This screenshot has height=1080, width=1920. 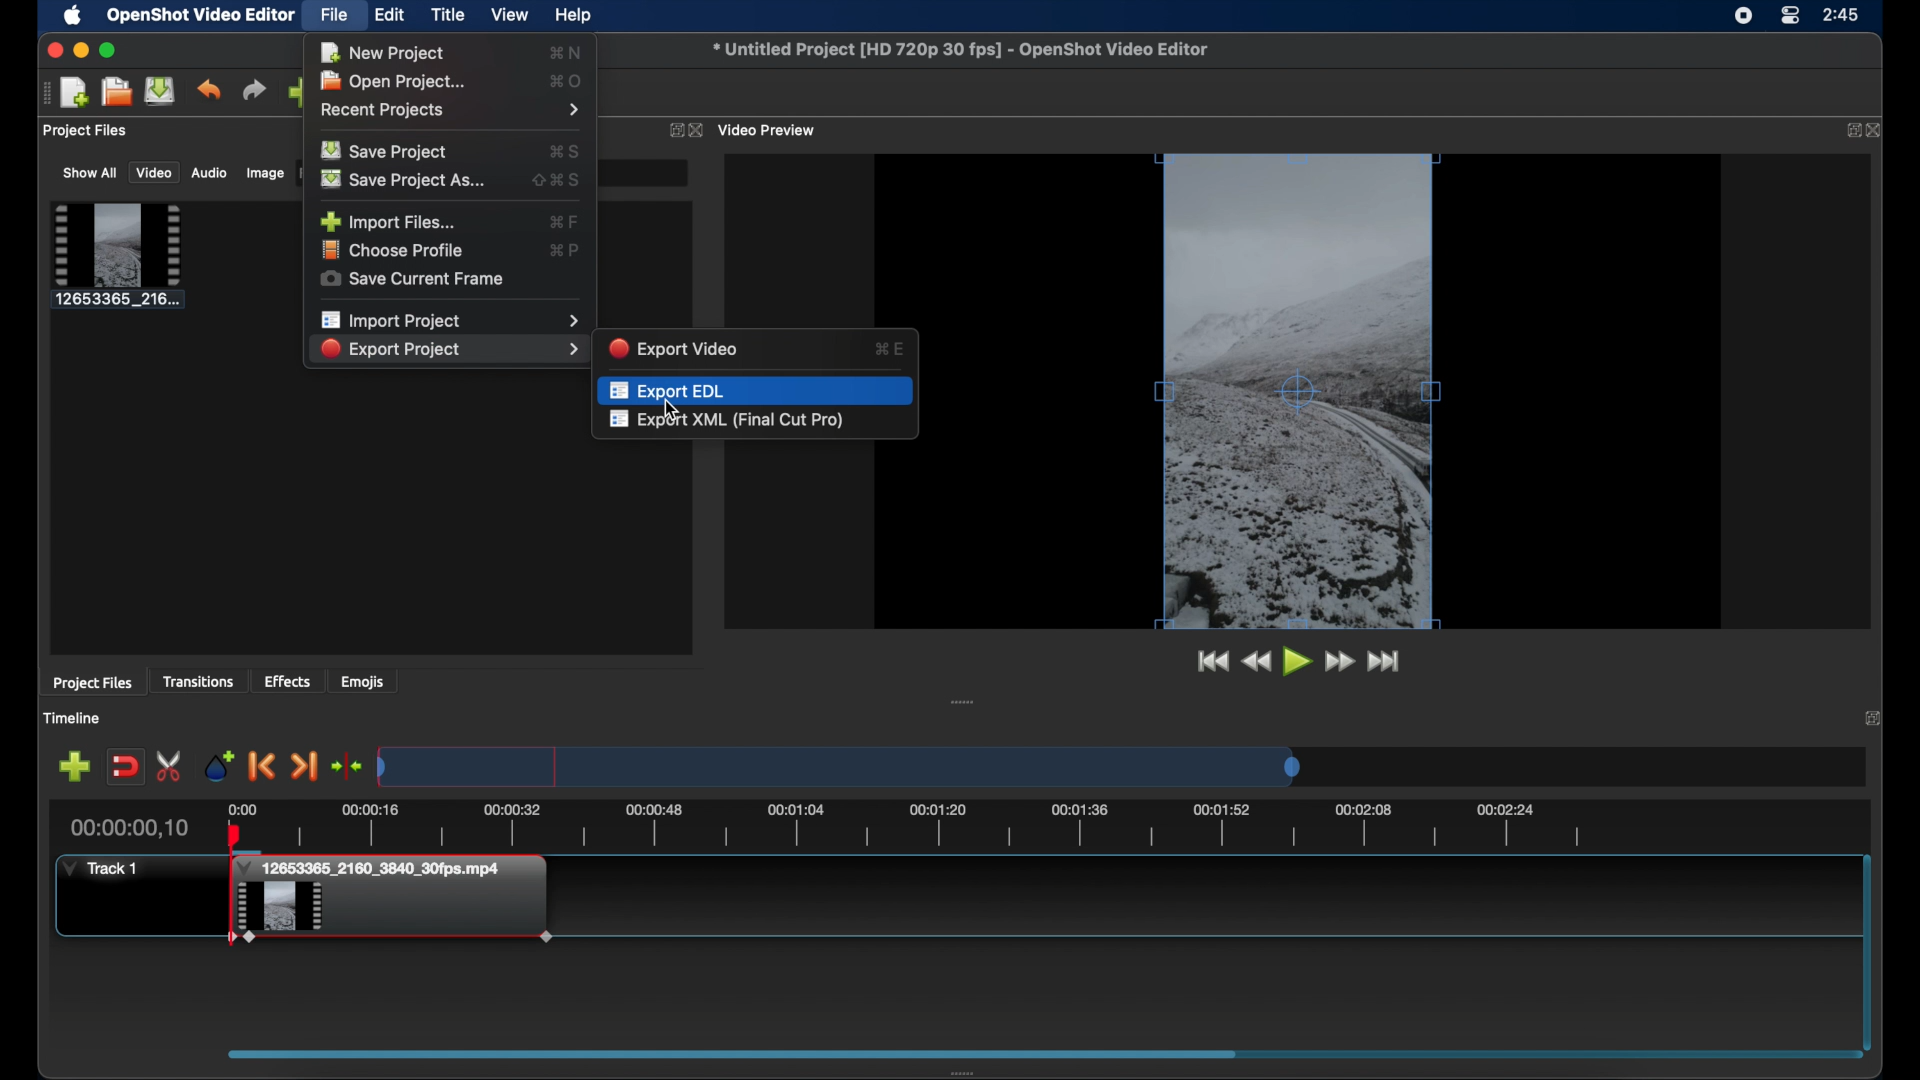 I want to click on save project, so click(x=388, y=151).